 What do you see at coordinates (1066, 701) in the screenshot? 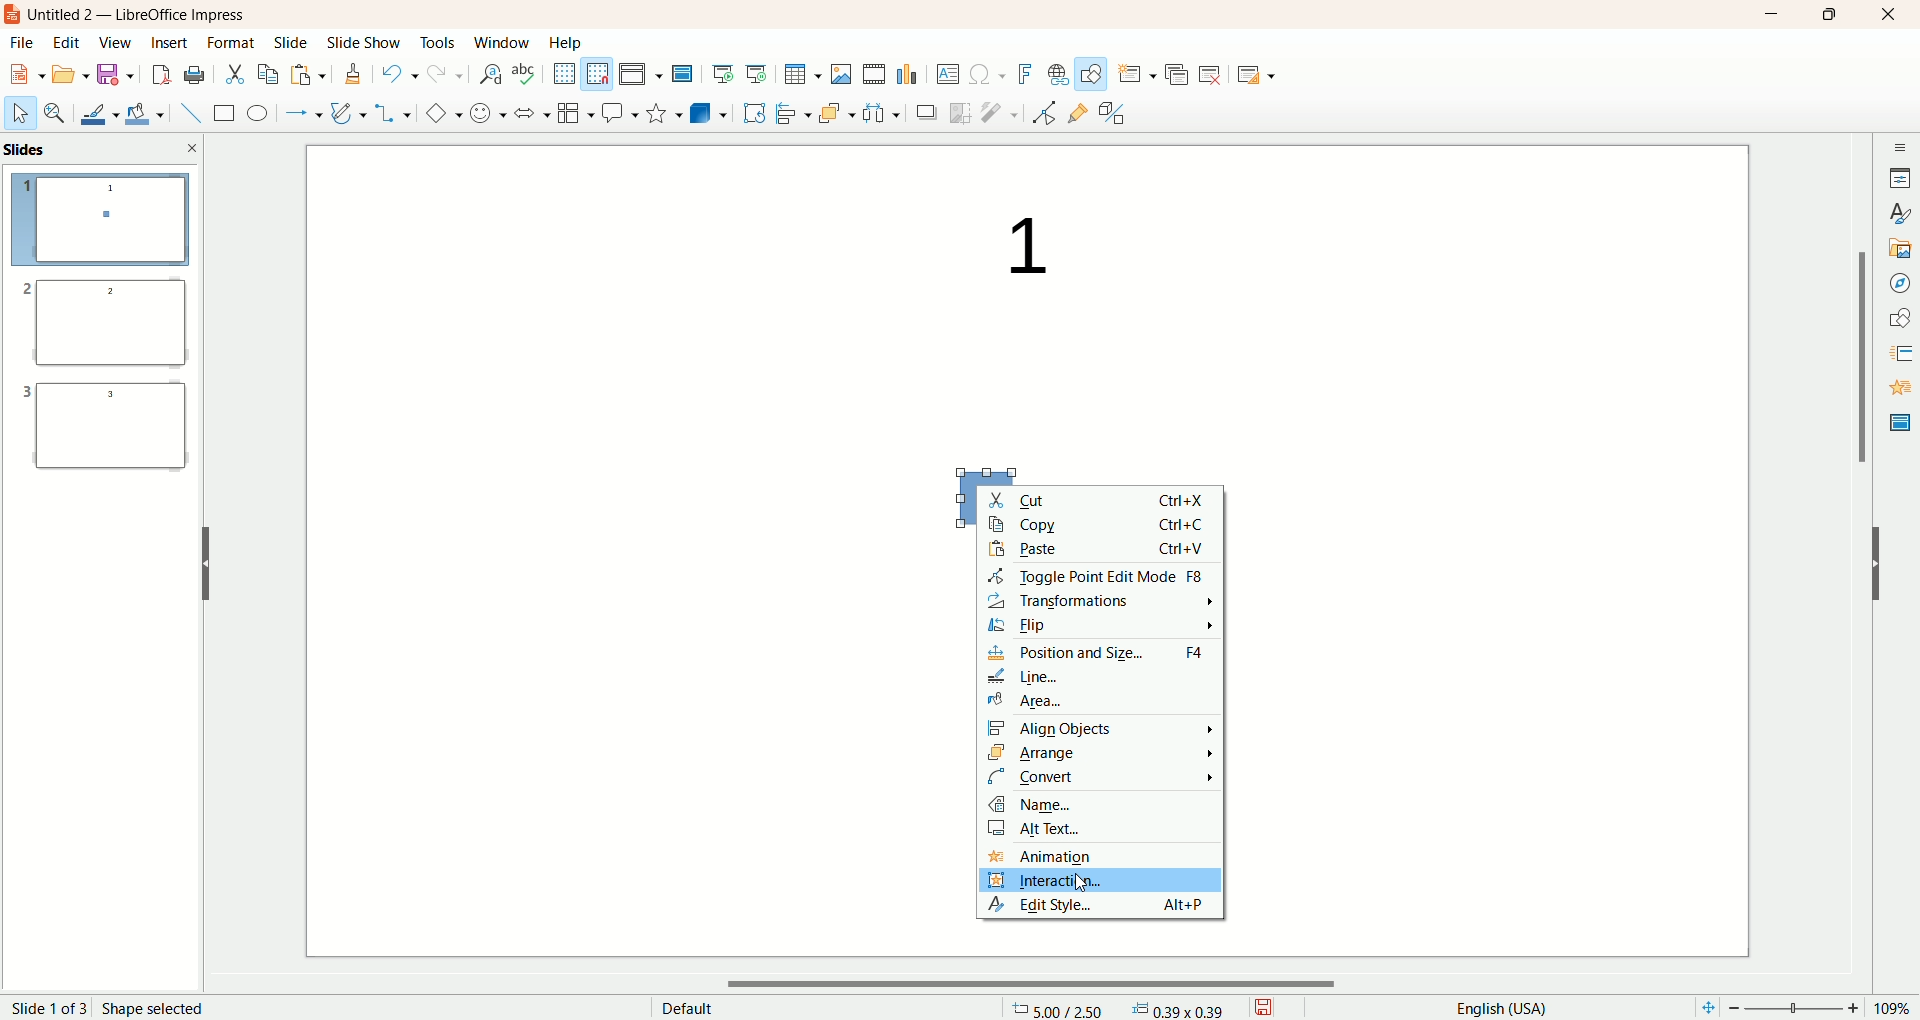
I see `area` at bounding box center [1066, 701].